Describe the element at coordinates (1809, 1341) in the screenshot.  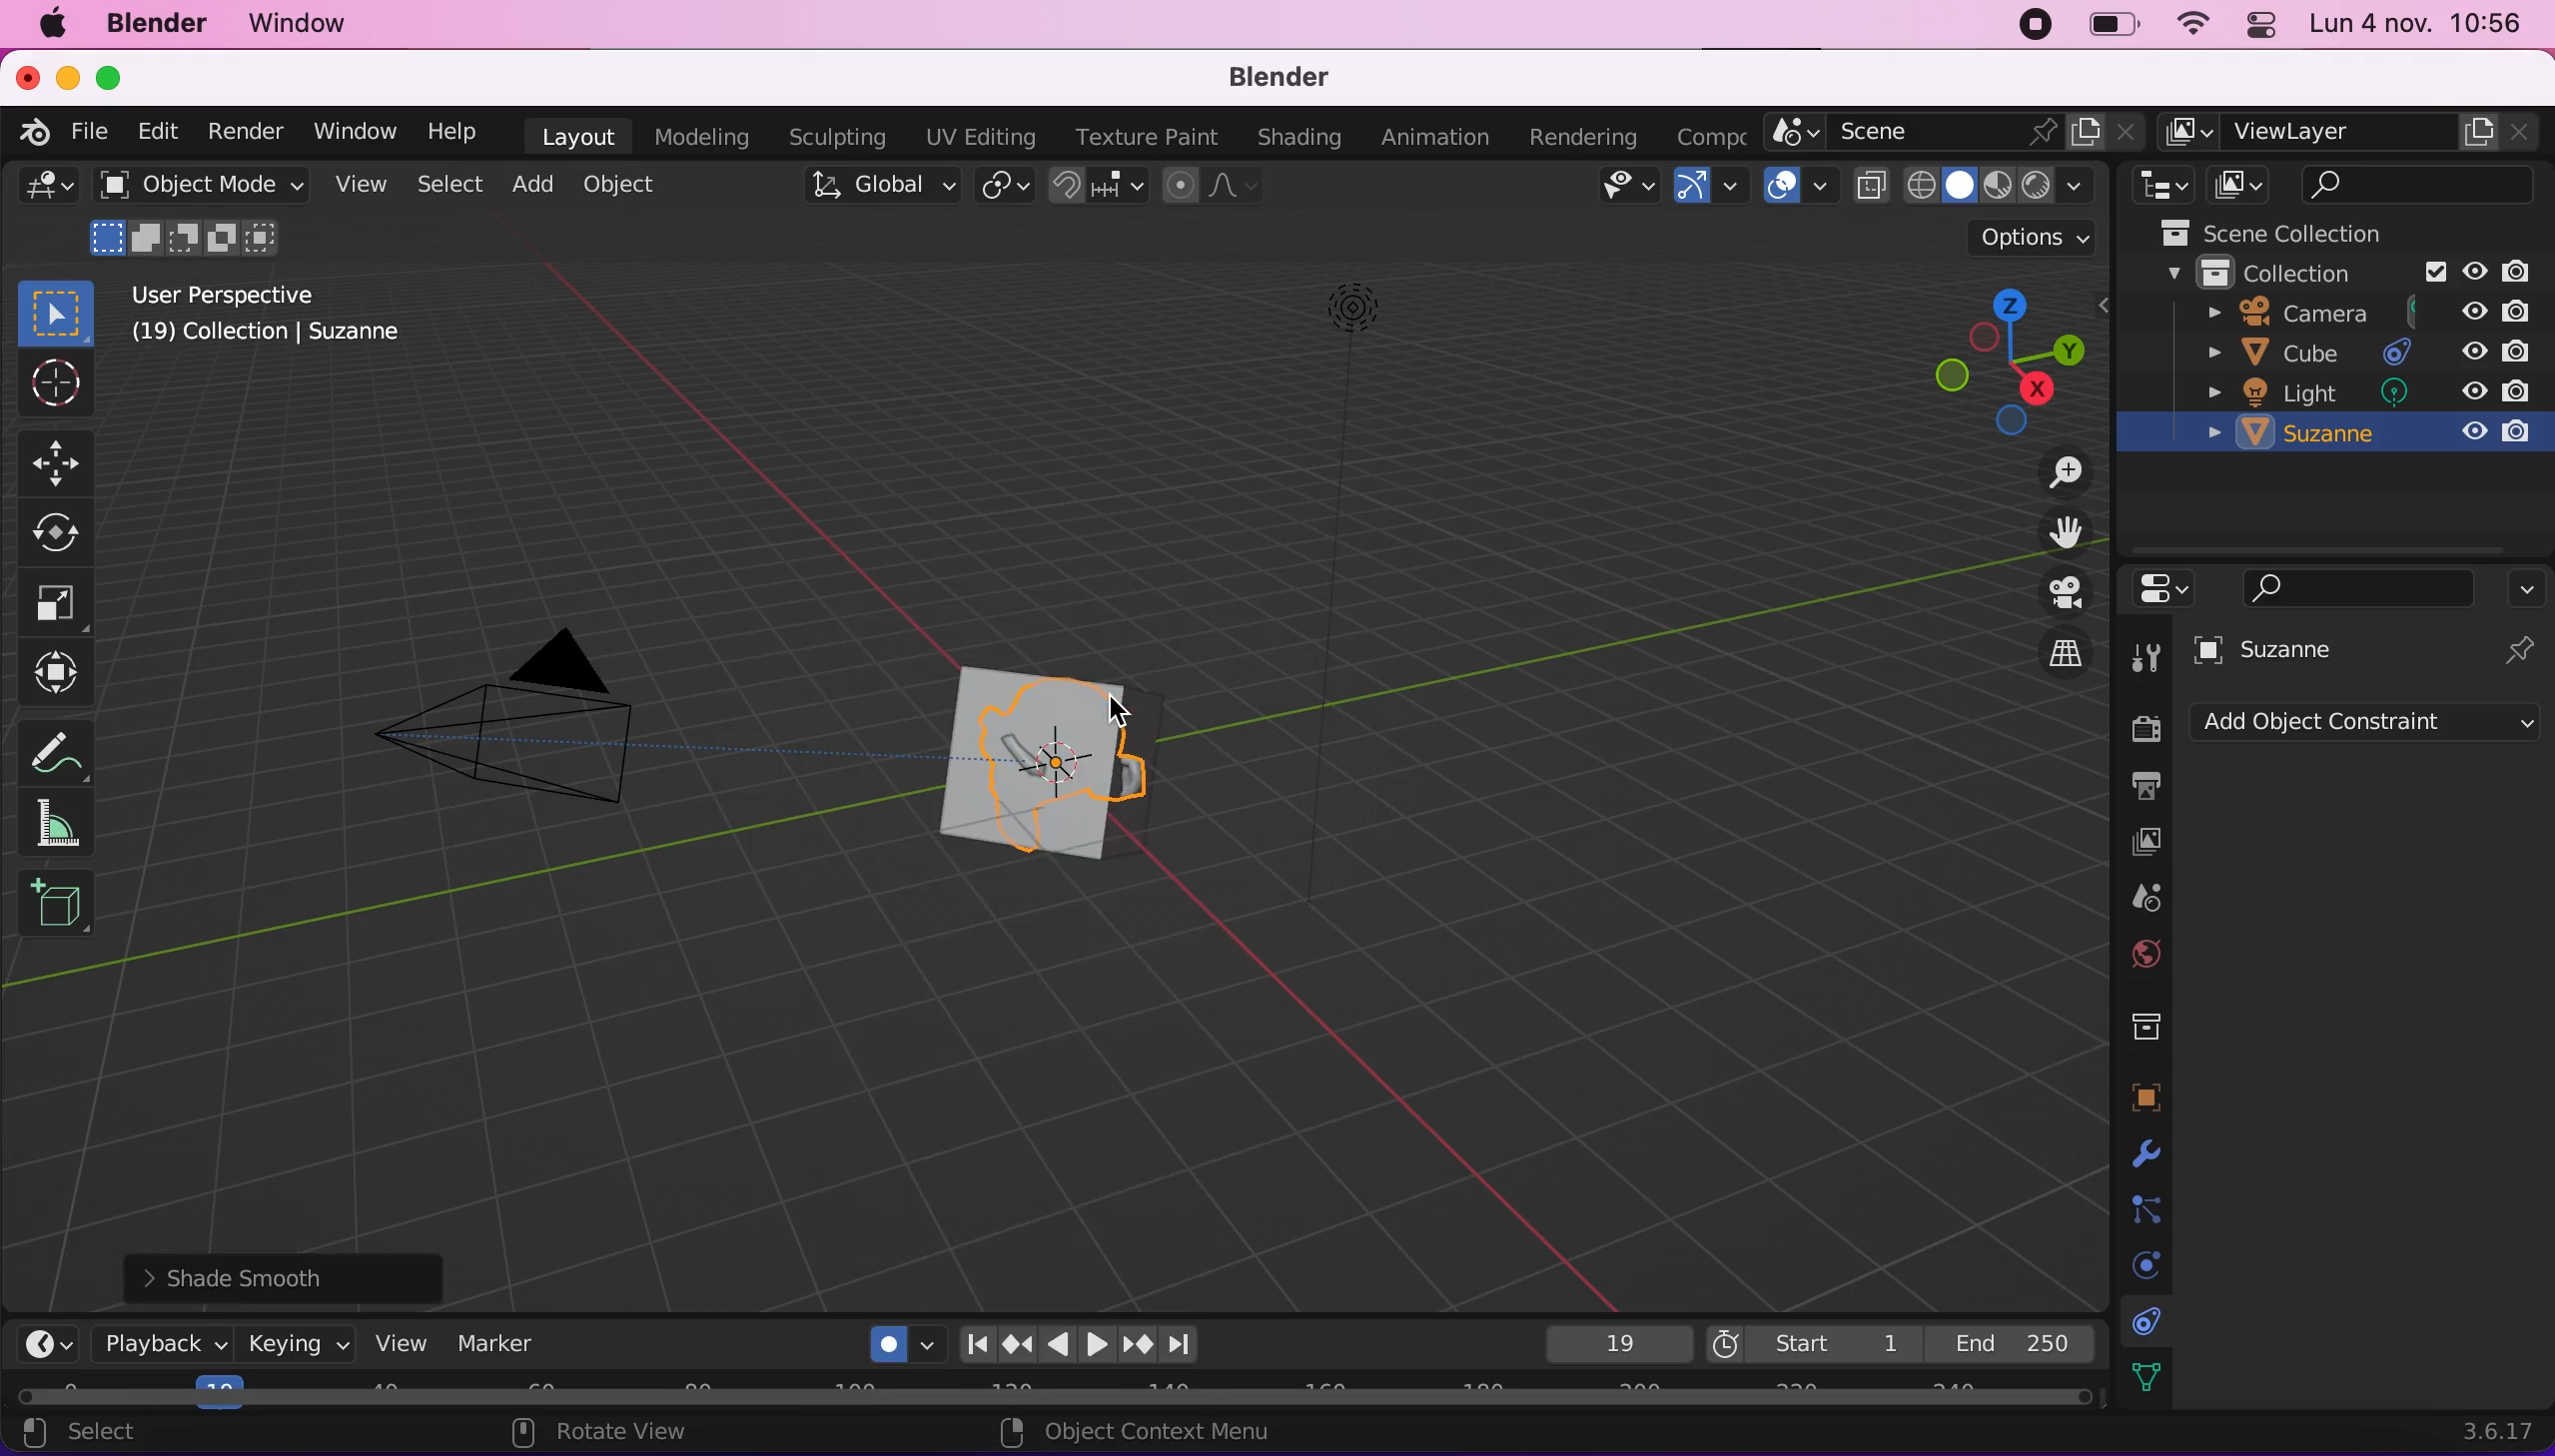
I see `first frame` at that location.